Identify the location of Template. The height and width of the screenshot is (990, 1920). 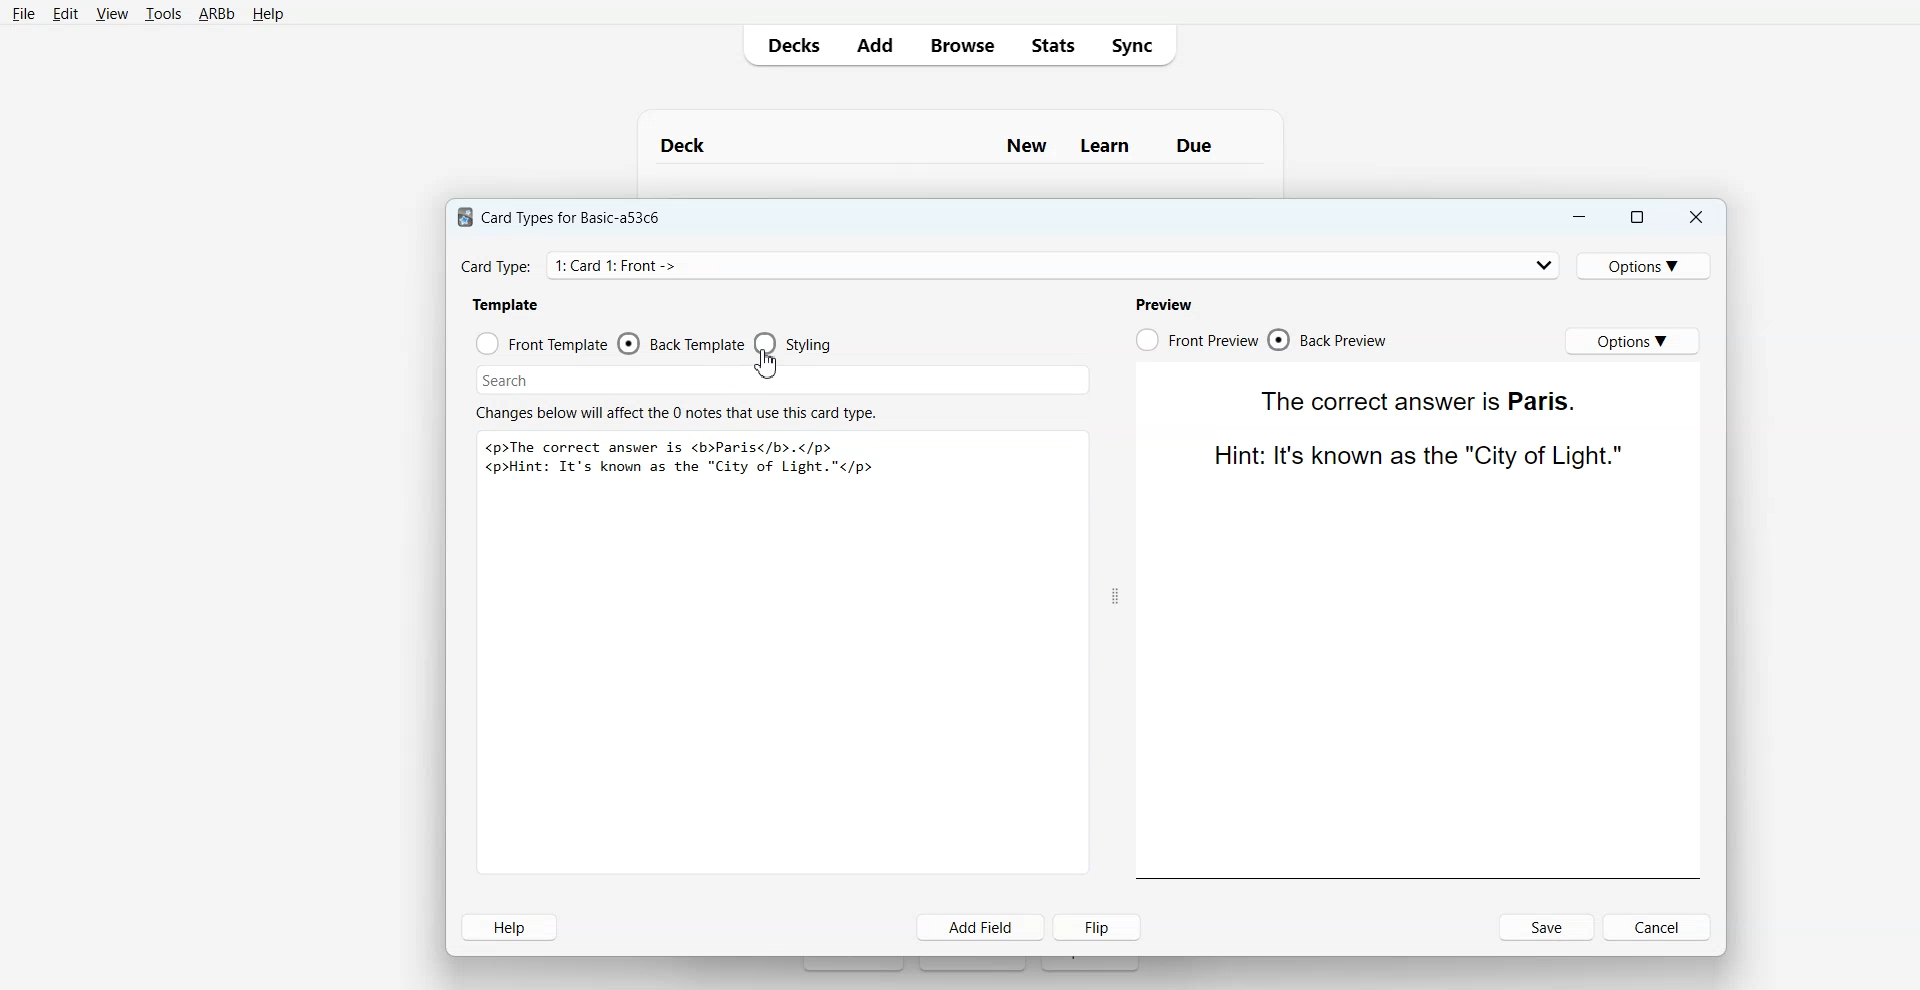
(507, 304).